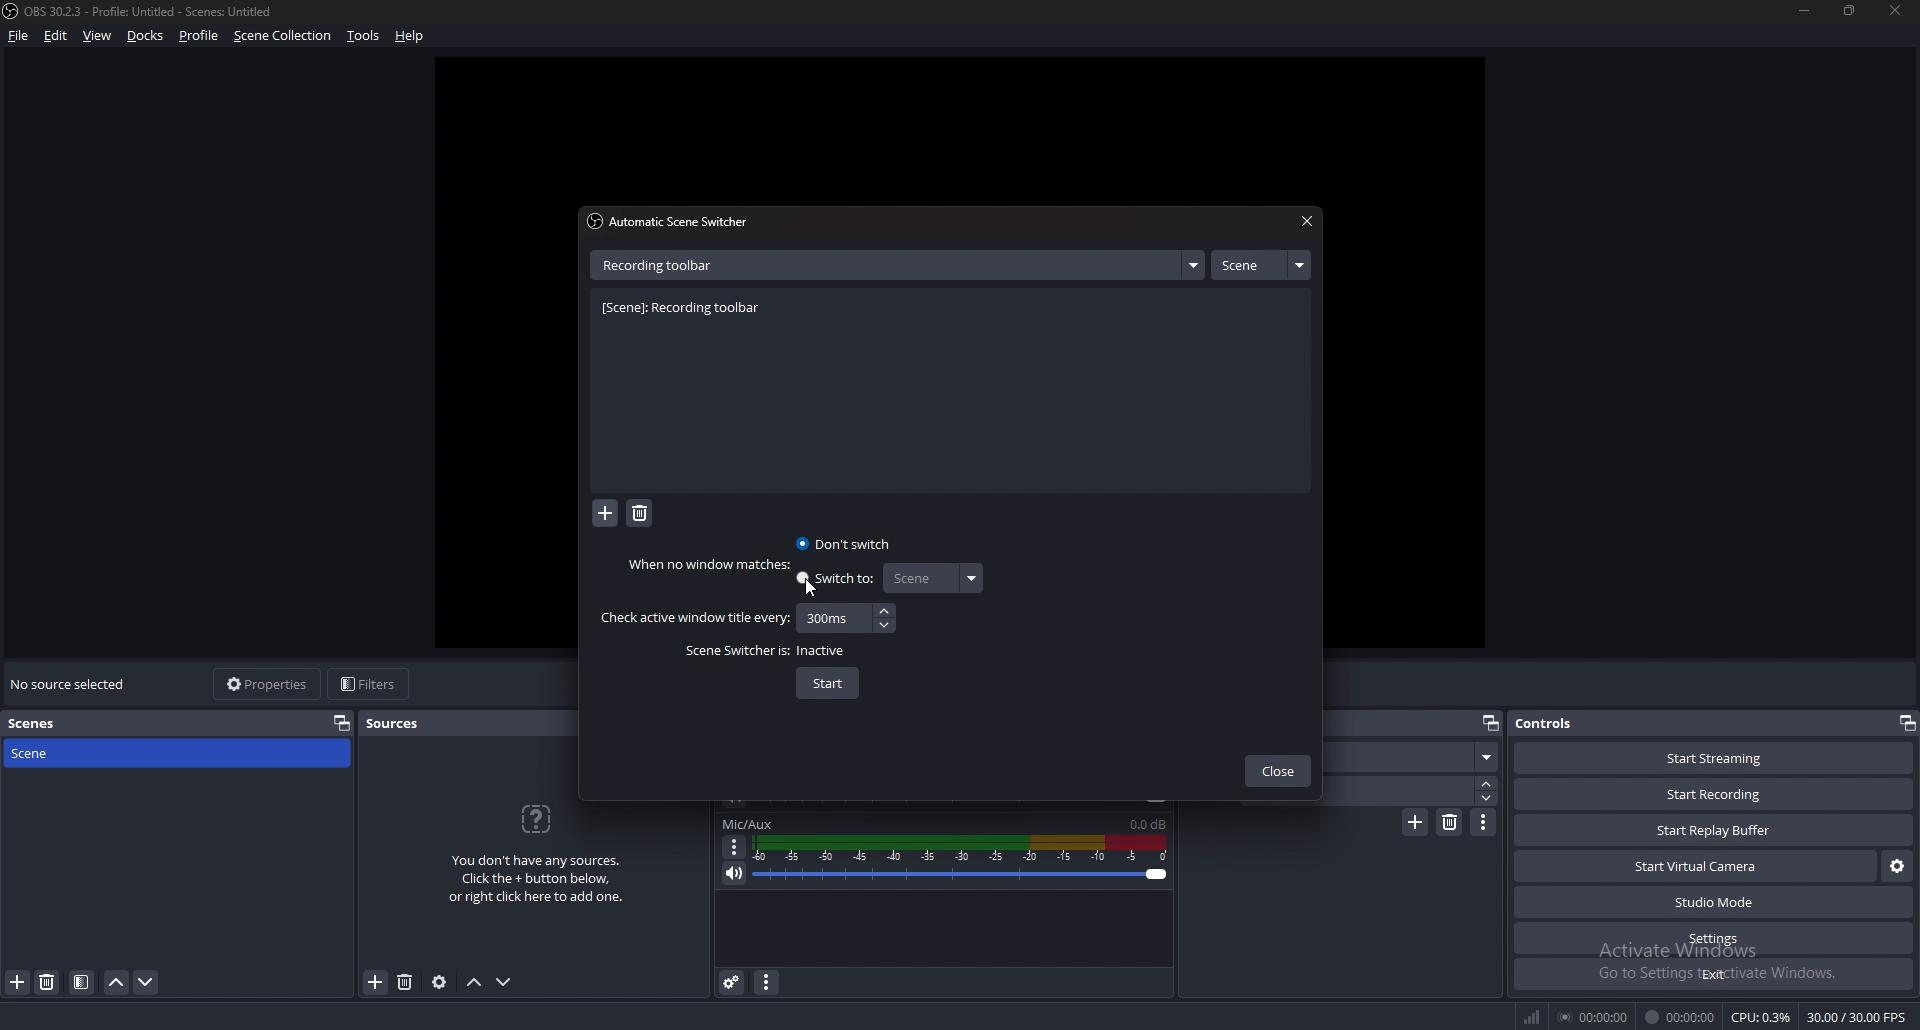  I want to click on audio mixer menu, so click(766, 981).